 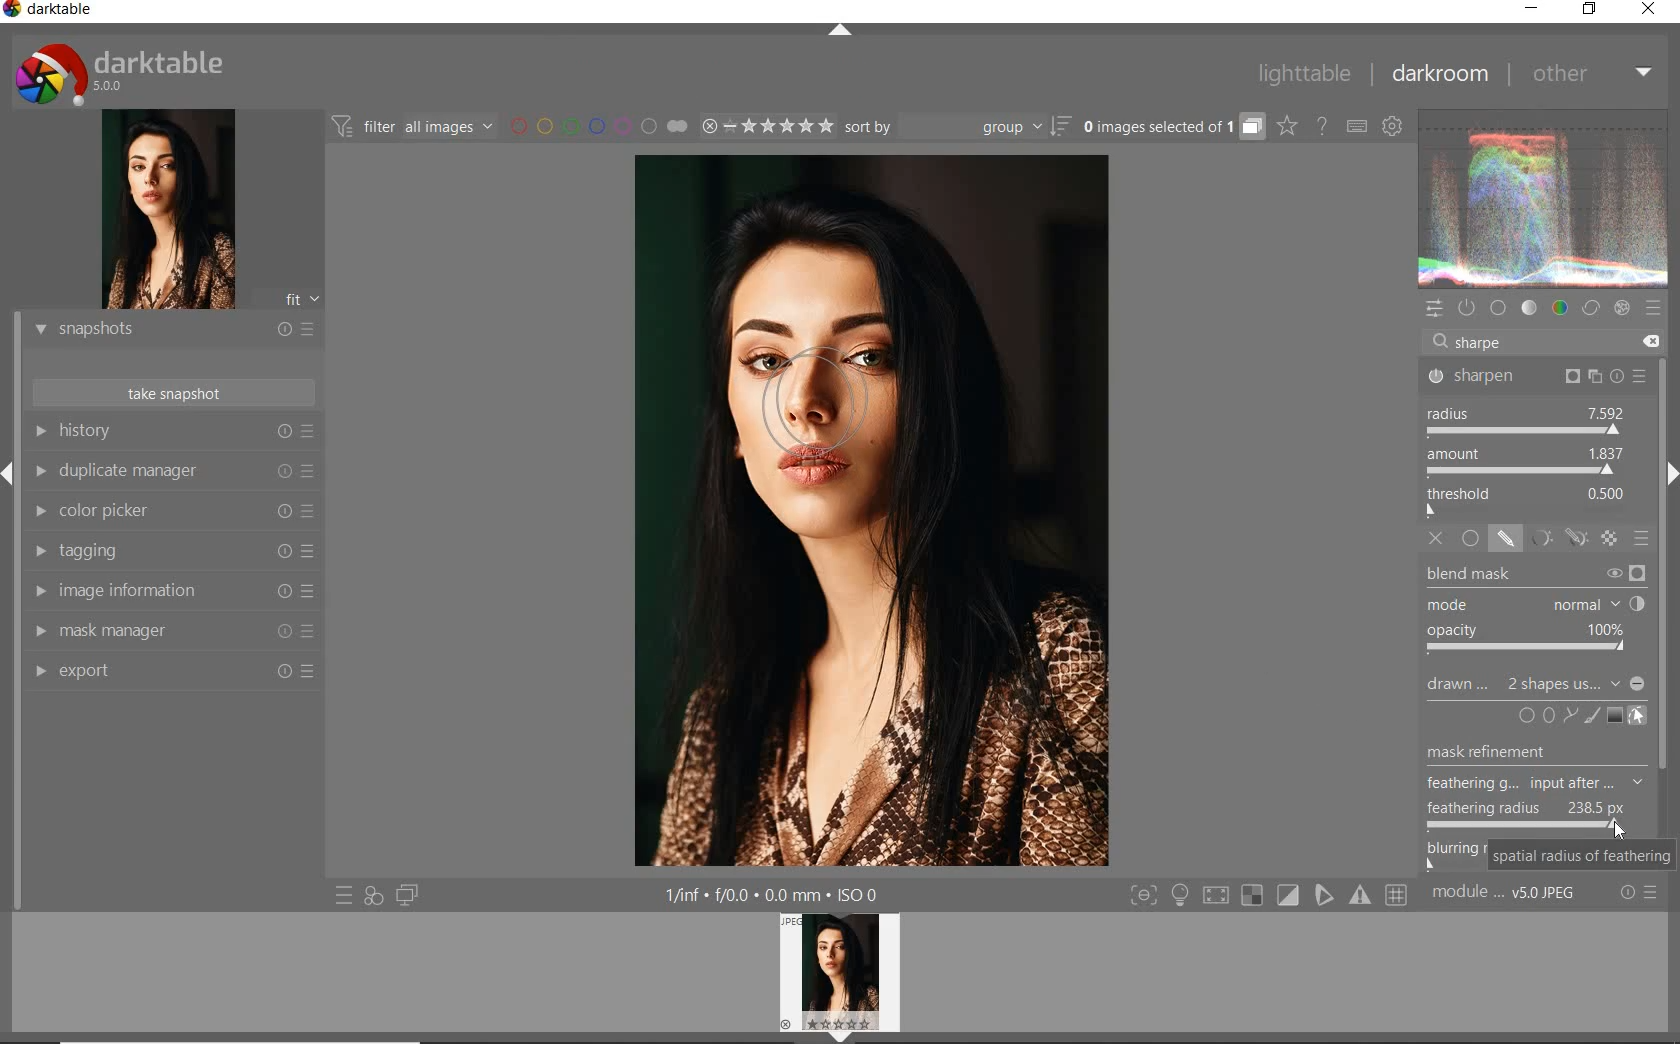 I want to click on sign , so click(x=1401, y=897).